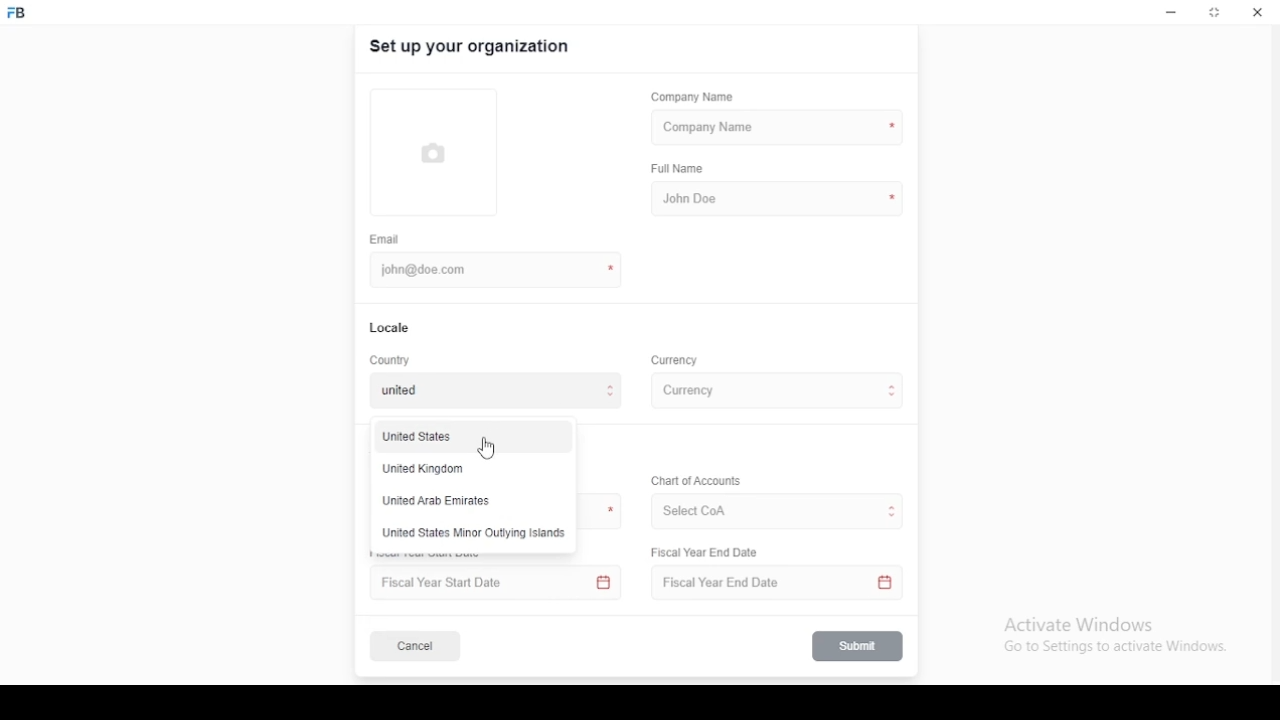  I want to click on Select CoA, so click(698, 509).